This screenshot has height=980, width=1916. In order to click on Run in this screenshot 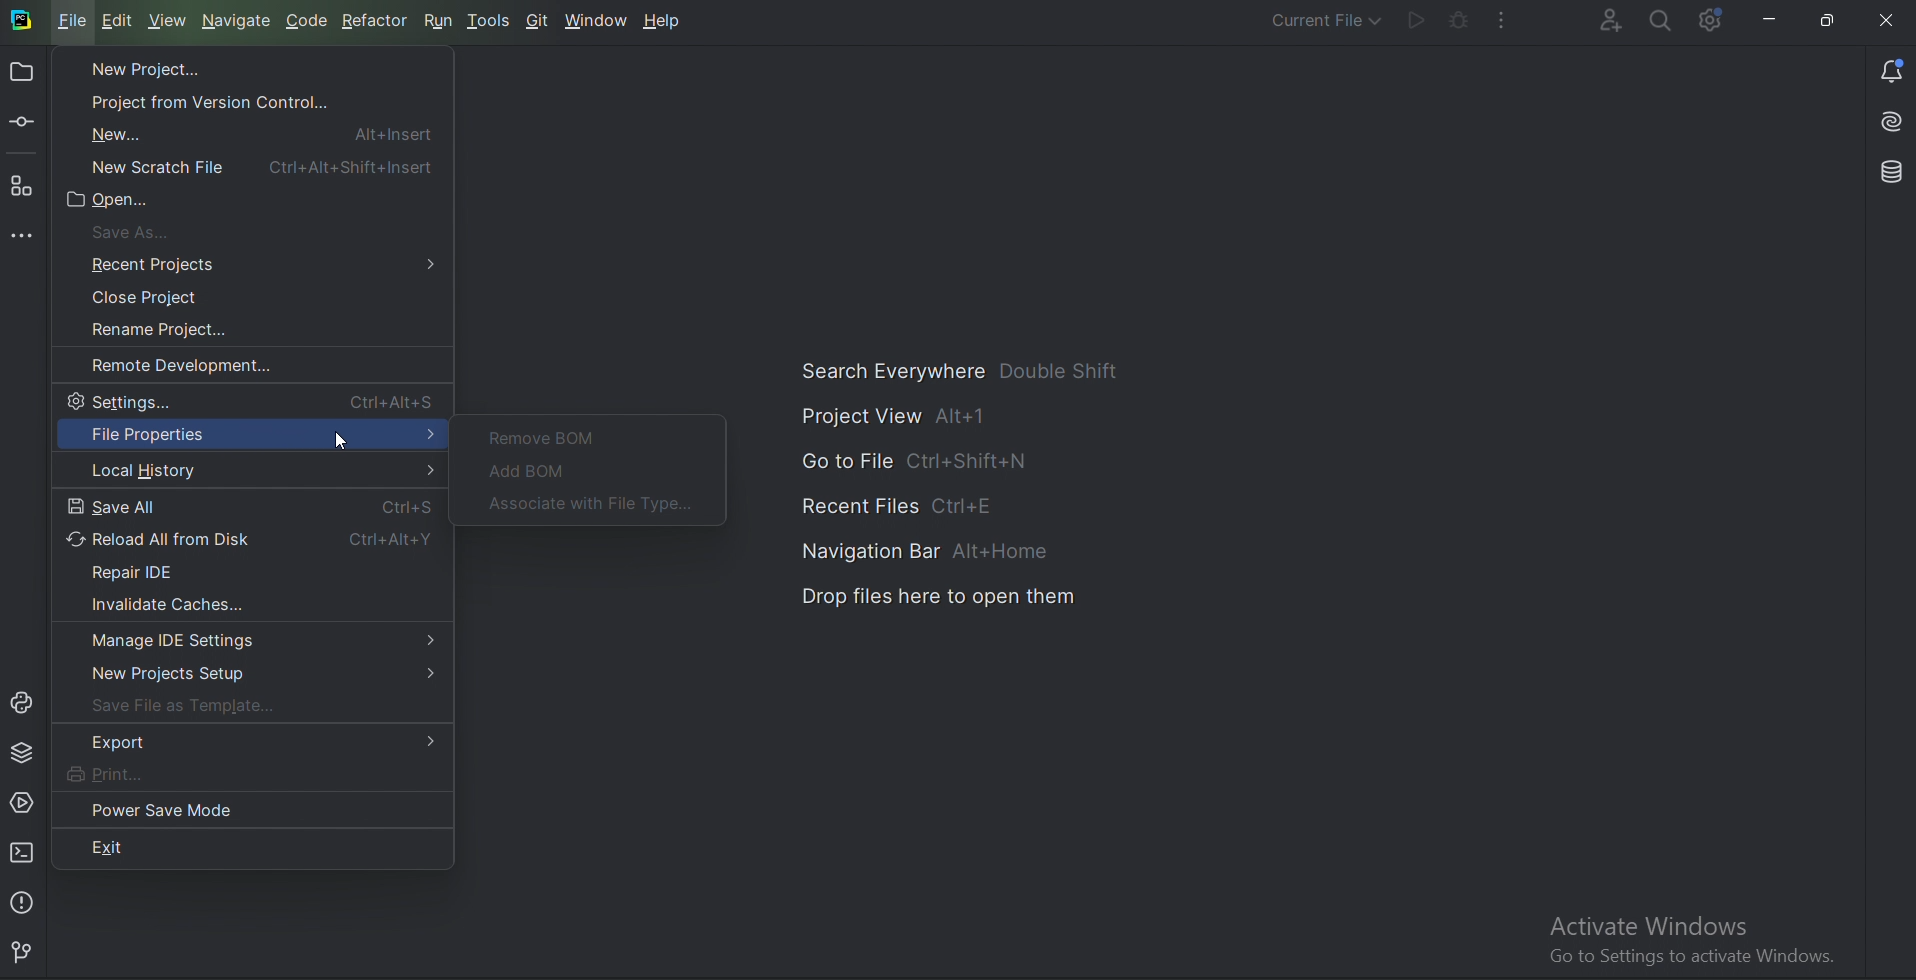, I will do `click(441, 20)`.